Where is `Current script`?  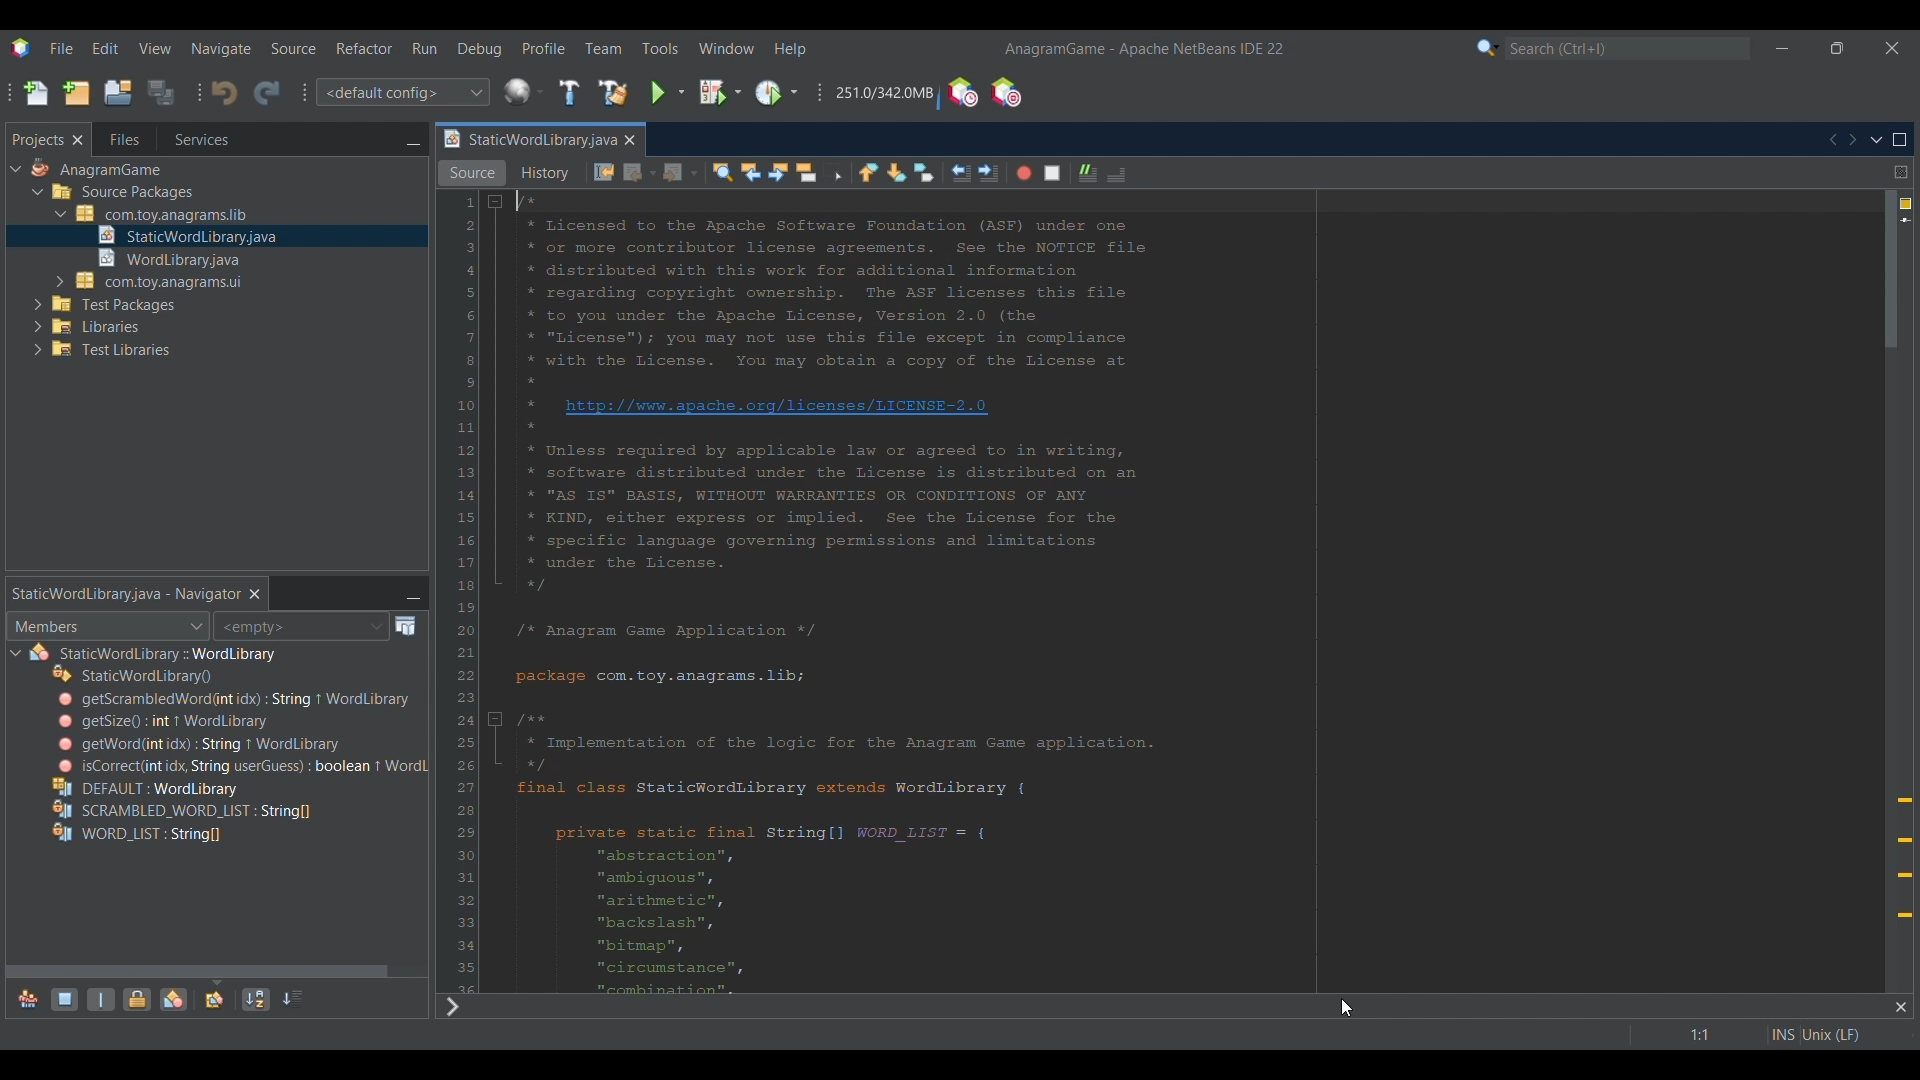 Current script is located at coordinates (874, 594).